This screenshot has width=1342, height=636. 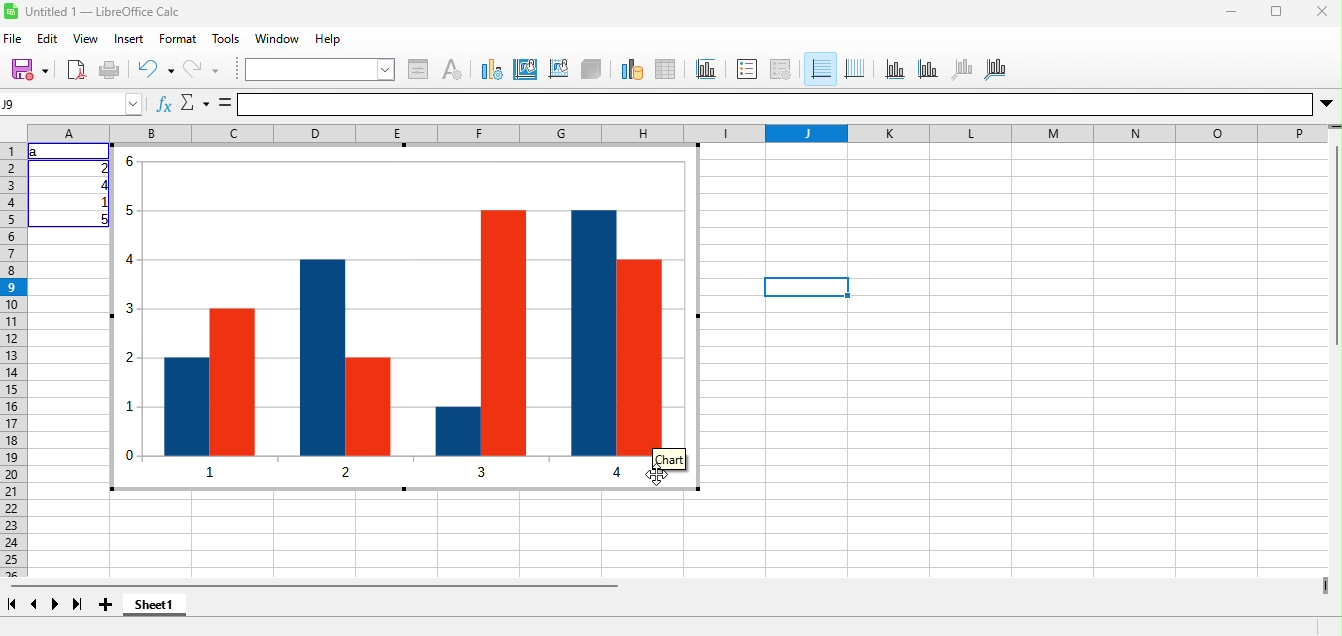 I want to click on edit, so click(x=47, y=40).